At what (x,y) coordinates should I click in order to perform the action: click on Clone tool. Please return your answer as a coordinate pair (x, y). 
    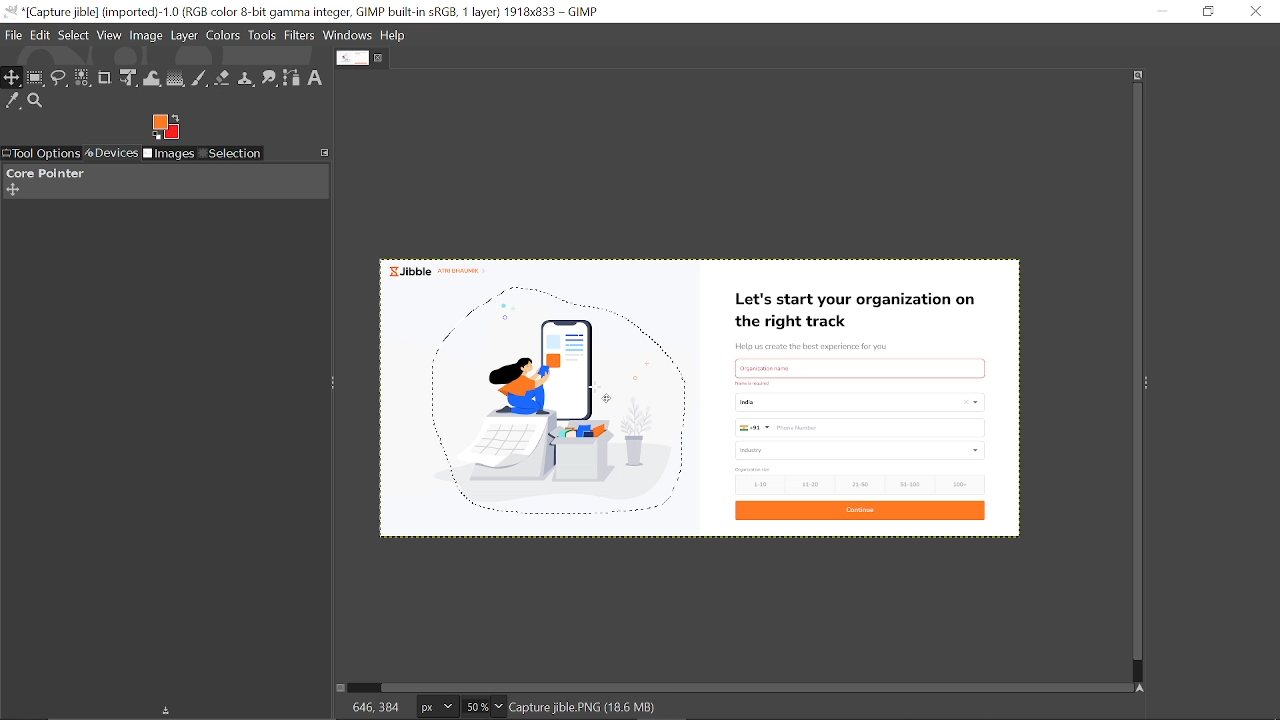
    Looking at the image, I should click on (247, 80).